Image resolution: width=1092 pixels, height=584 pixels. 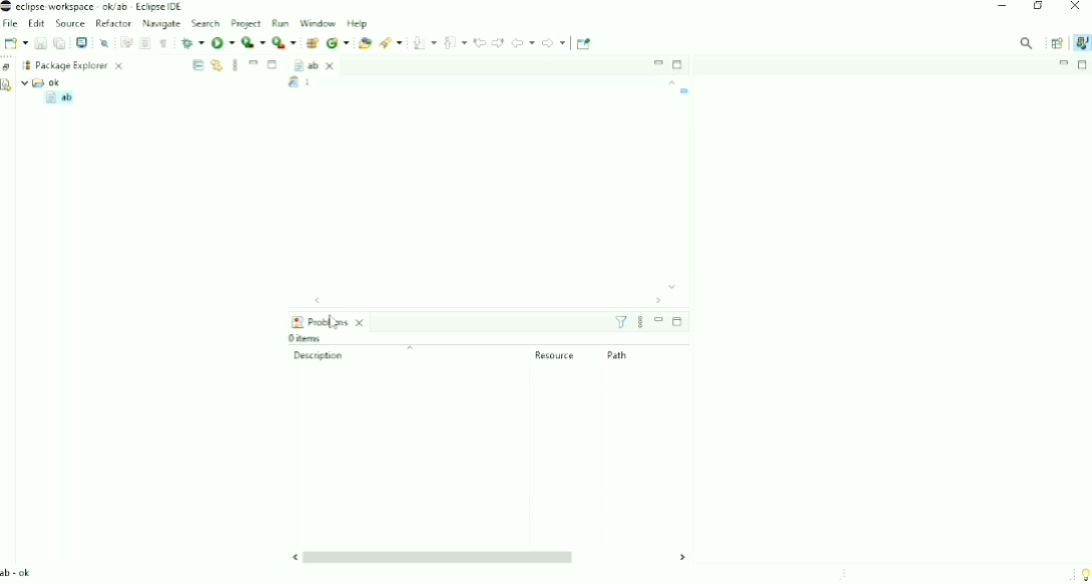 I want to click on Toggle Block Selection, so click(x=145, y=43).